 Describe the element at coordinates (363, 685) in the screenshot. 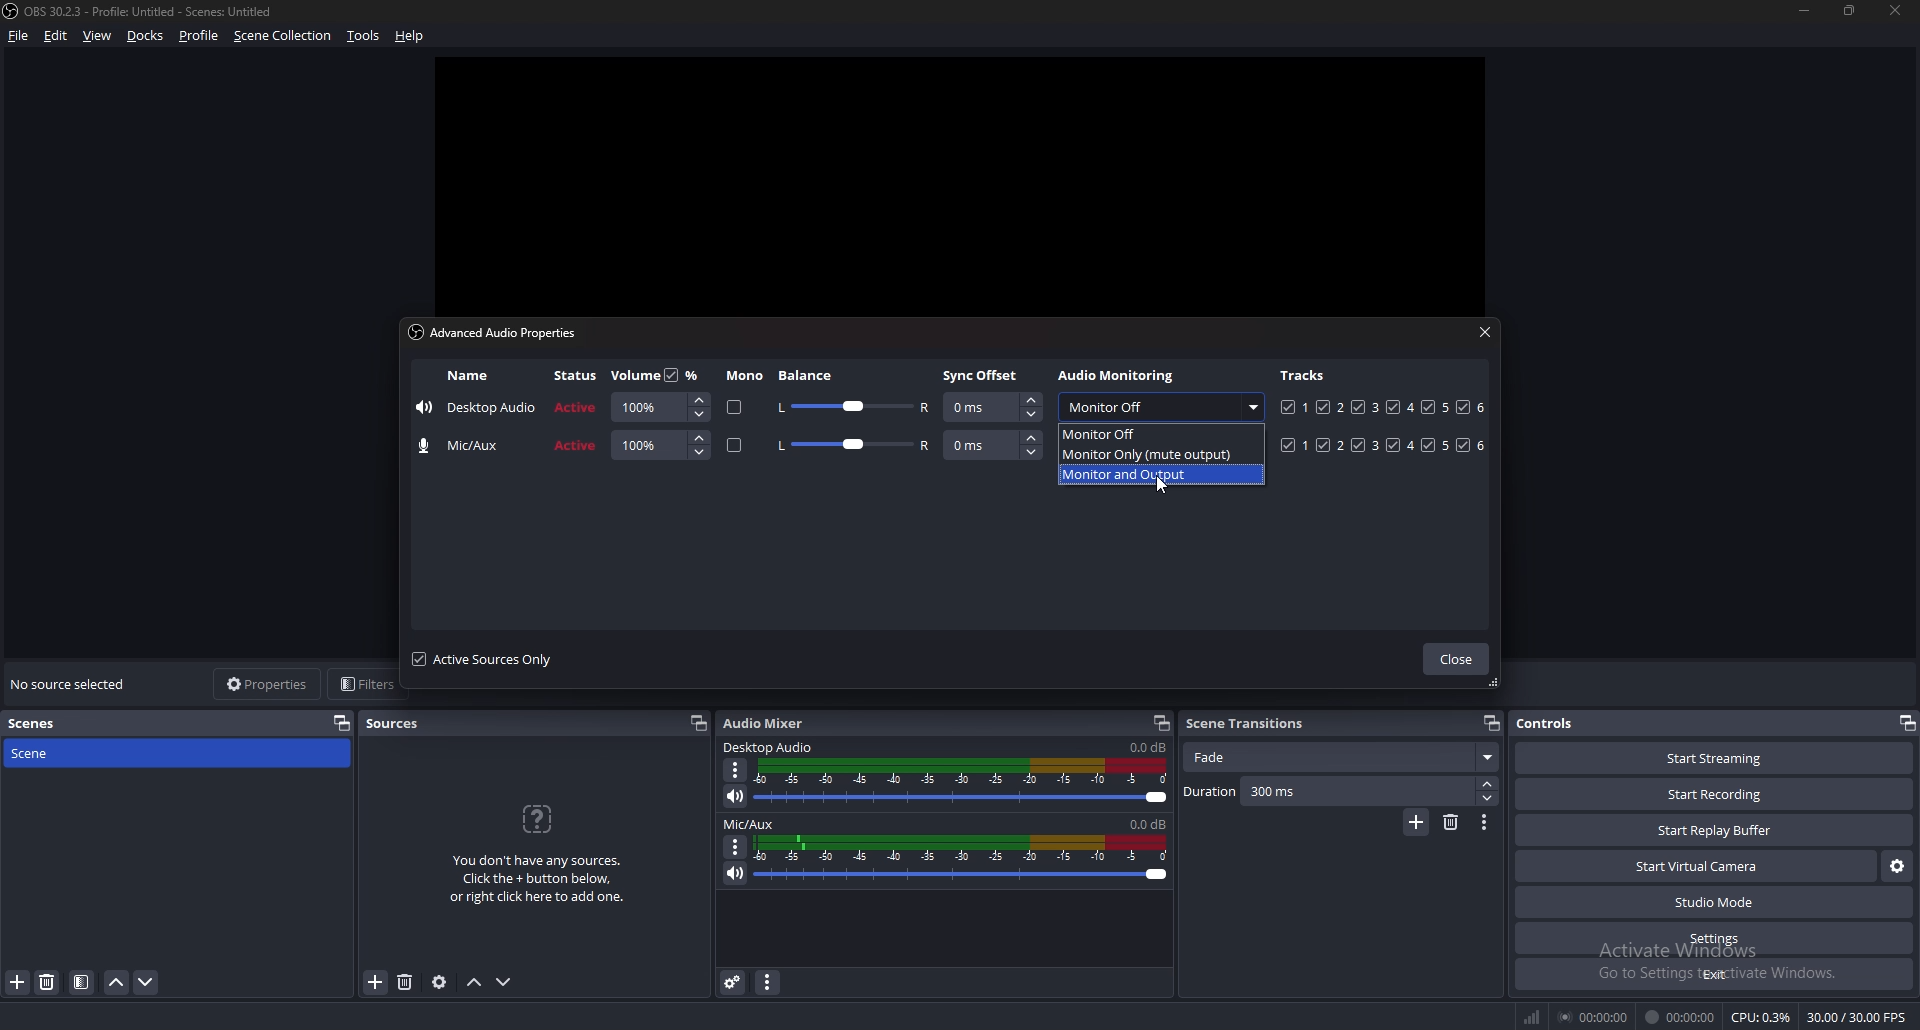

I see `filters` at that location.